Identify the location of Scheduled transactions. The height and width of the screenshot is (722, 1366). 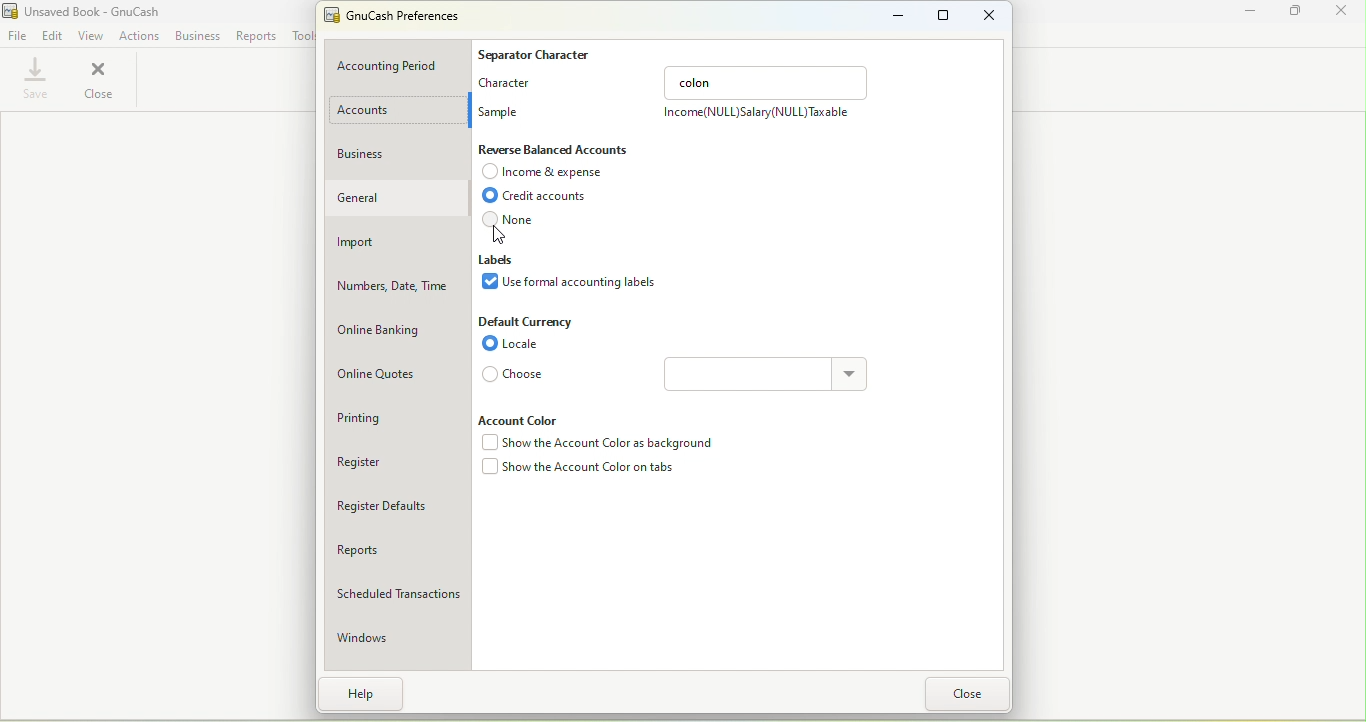
(397, 597).